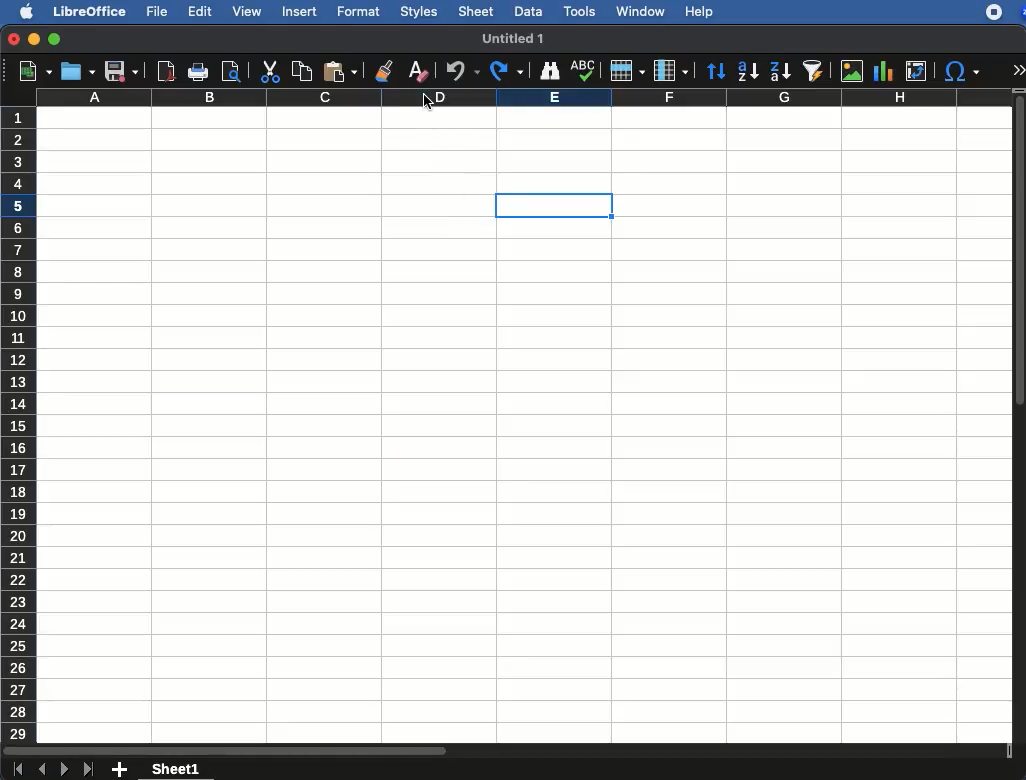  Describe the element at coordinates (528, 10) in the screenshot. I see `data` at that location.